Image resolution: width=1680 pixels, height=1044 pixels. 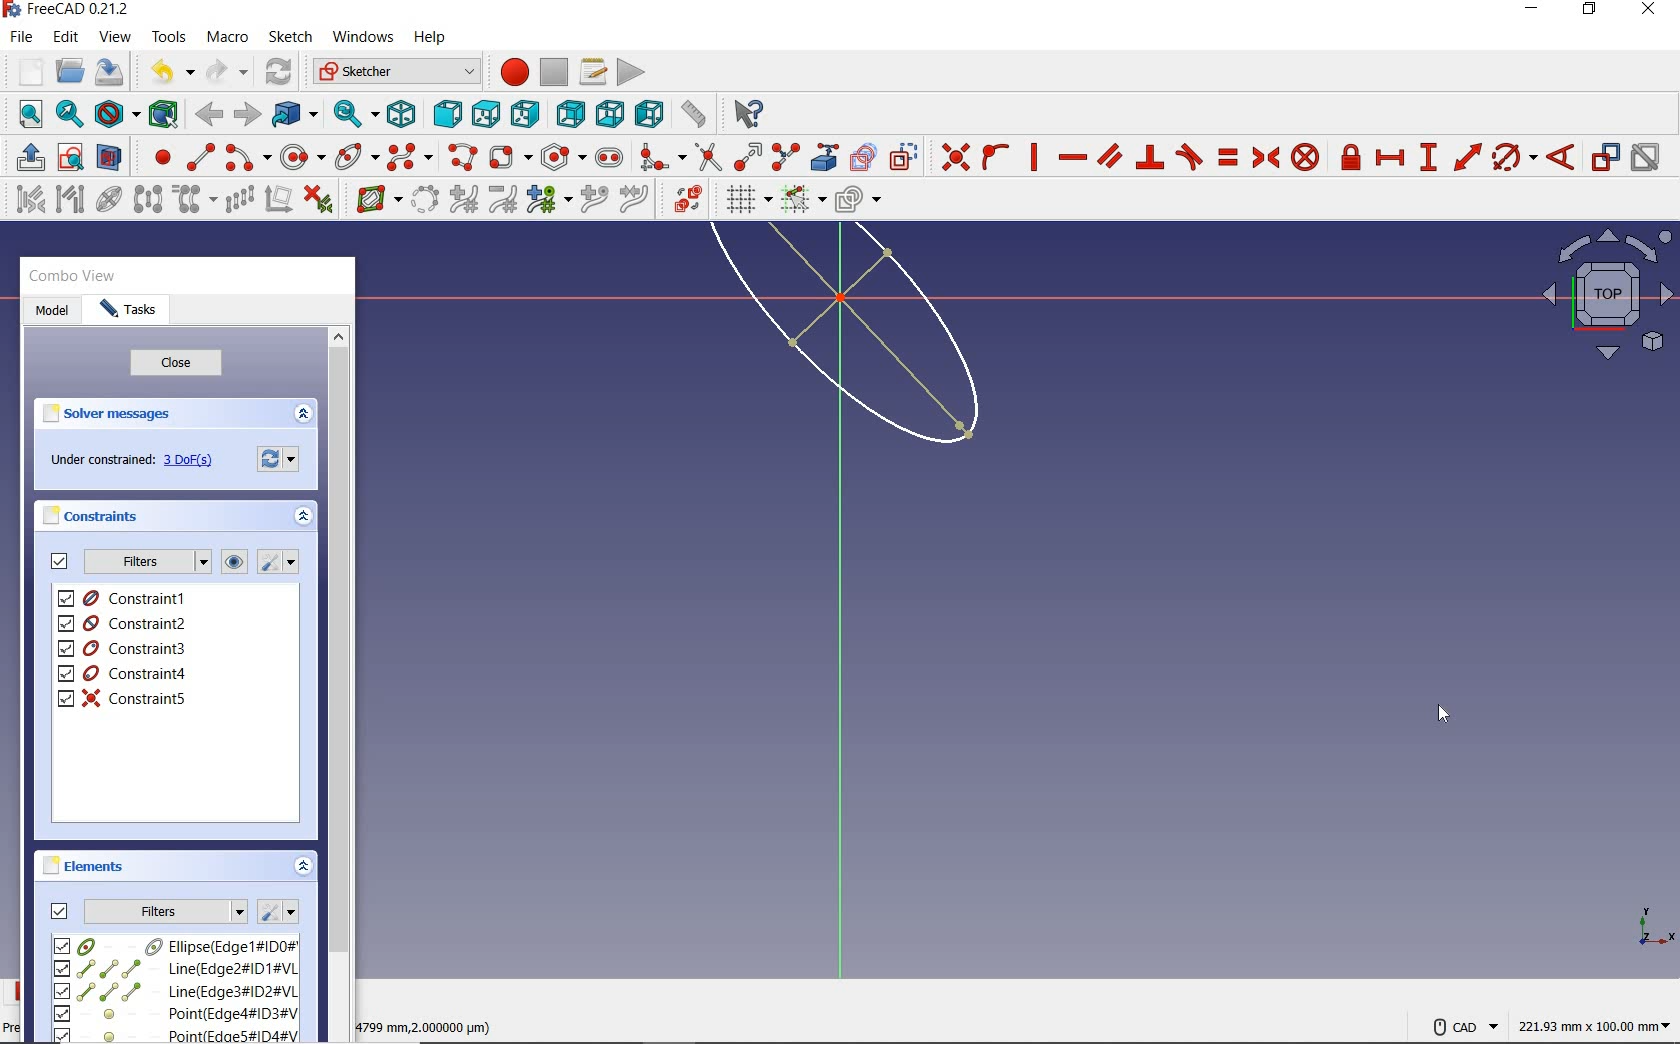 I want to click on model, so click(x=52, y=312).